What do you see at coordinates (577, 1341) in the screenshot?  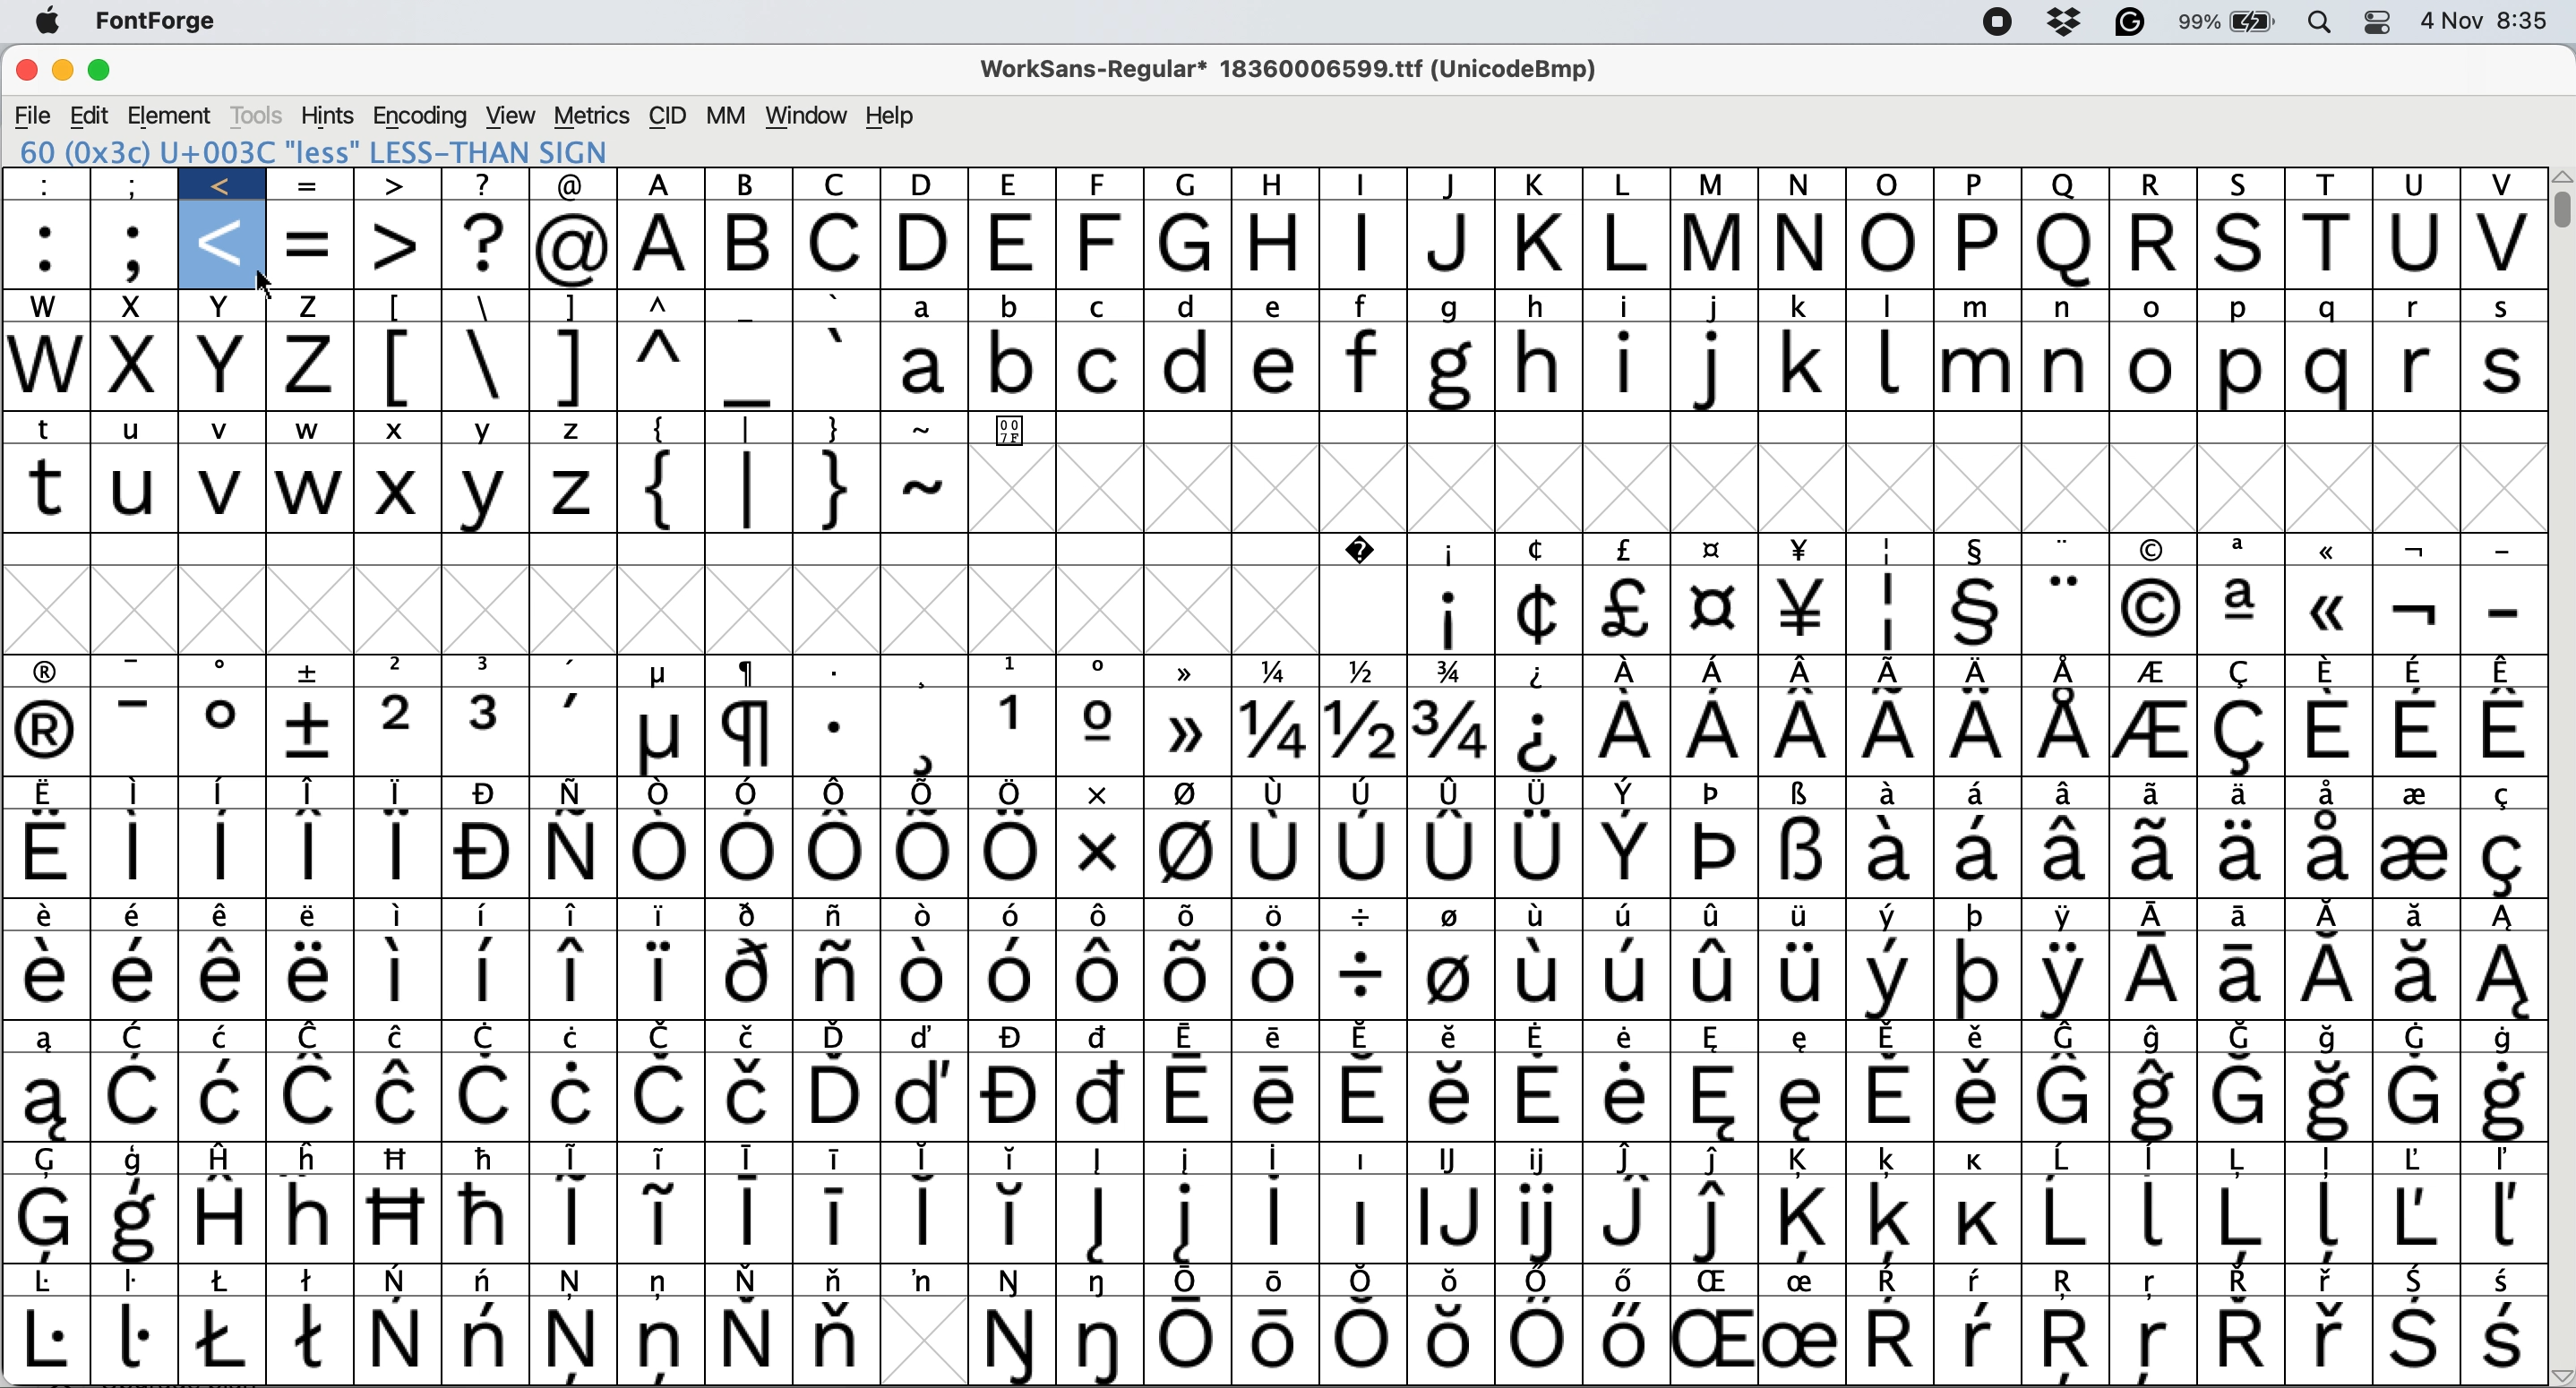 I see `Symbol` at bounding box center [577, 1341].